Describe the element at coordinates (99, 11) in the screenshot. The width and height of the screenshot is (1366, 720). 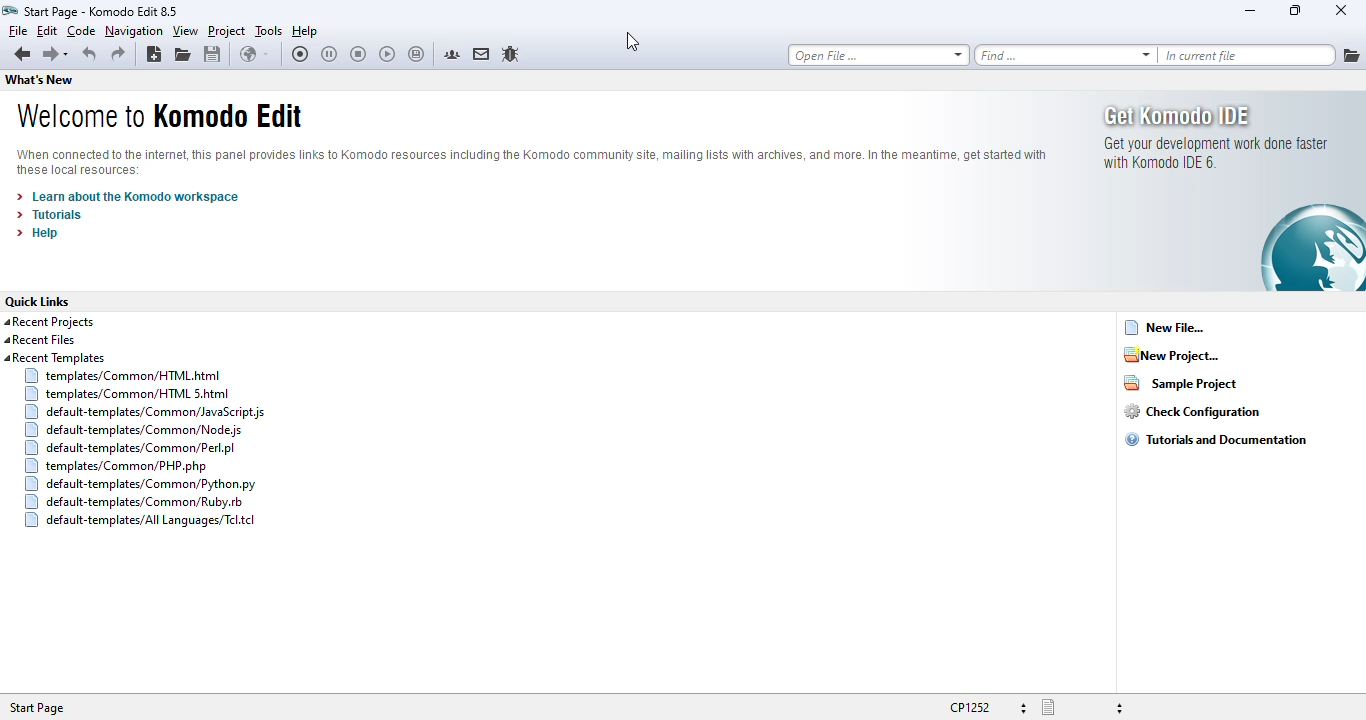
I see `text-1` at that location.